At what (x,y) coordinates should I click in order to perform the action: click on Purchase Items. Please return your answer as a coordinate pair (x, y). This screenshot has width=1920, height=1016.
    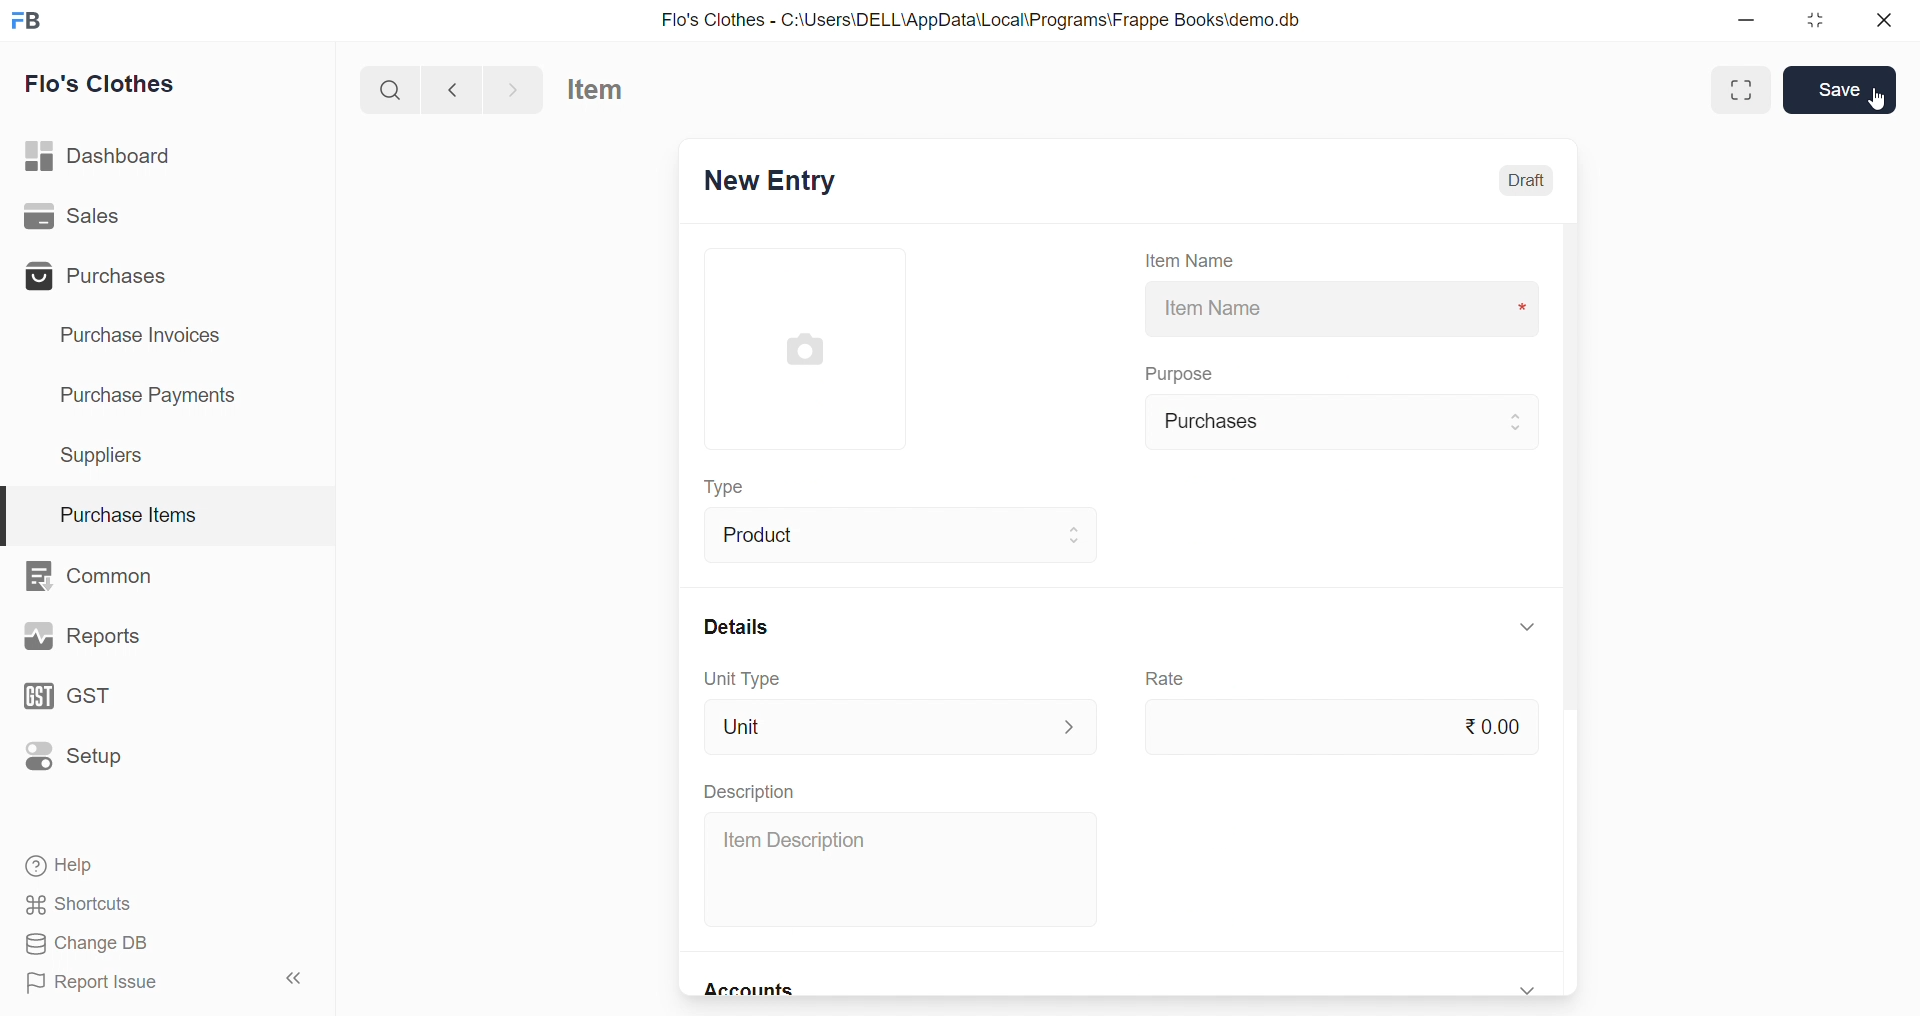
    Looking at the image, I should click on (168, 509).